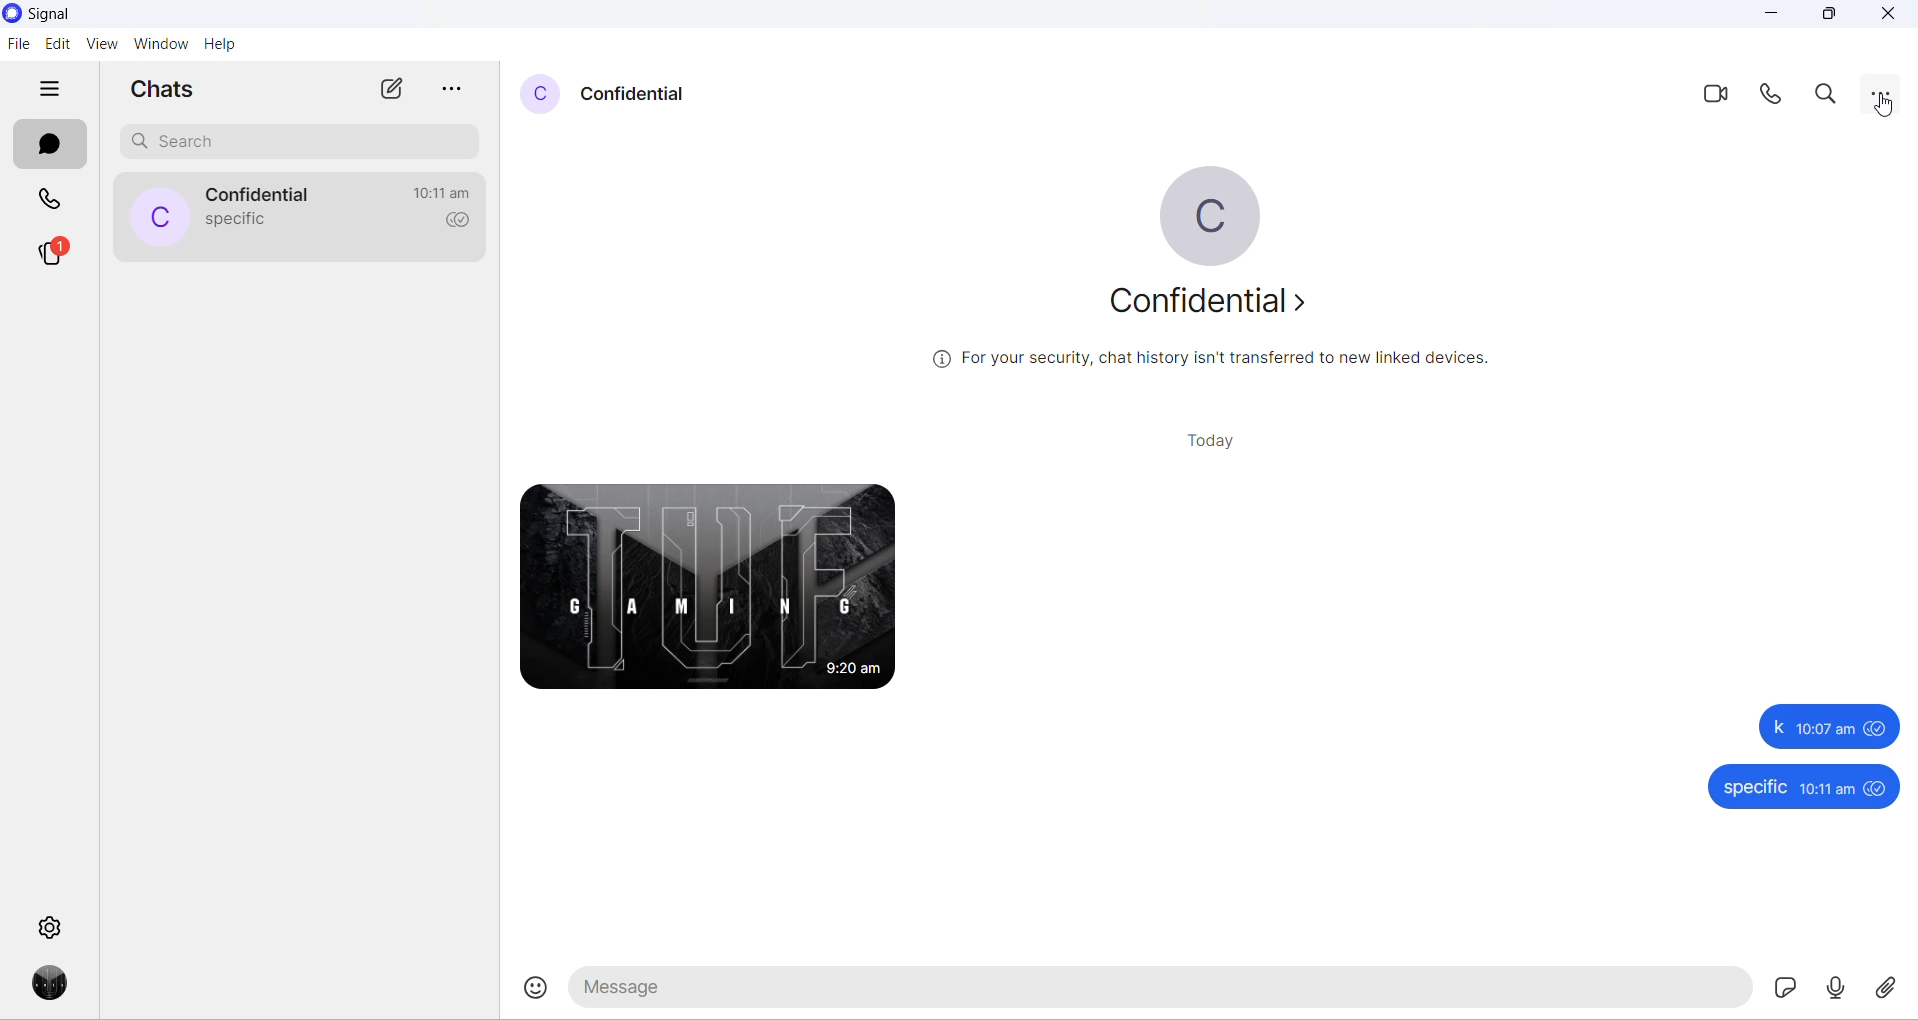 Image resolution: width=1918 pixels, height=1020 pixels. What do you see at coordinates (232, 222) in the screenshot?
I see `last message` at bounding box center [232, 222].